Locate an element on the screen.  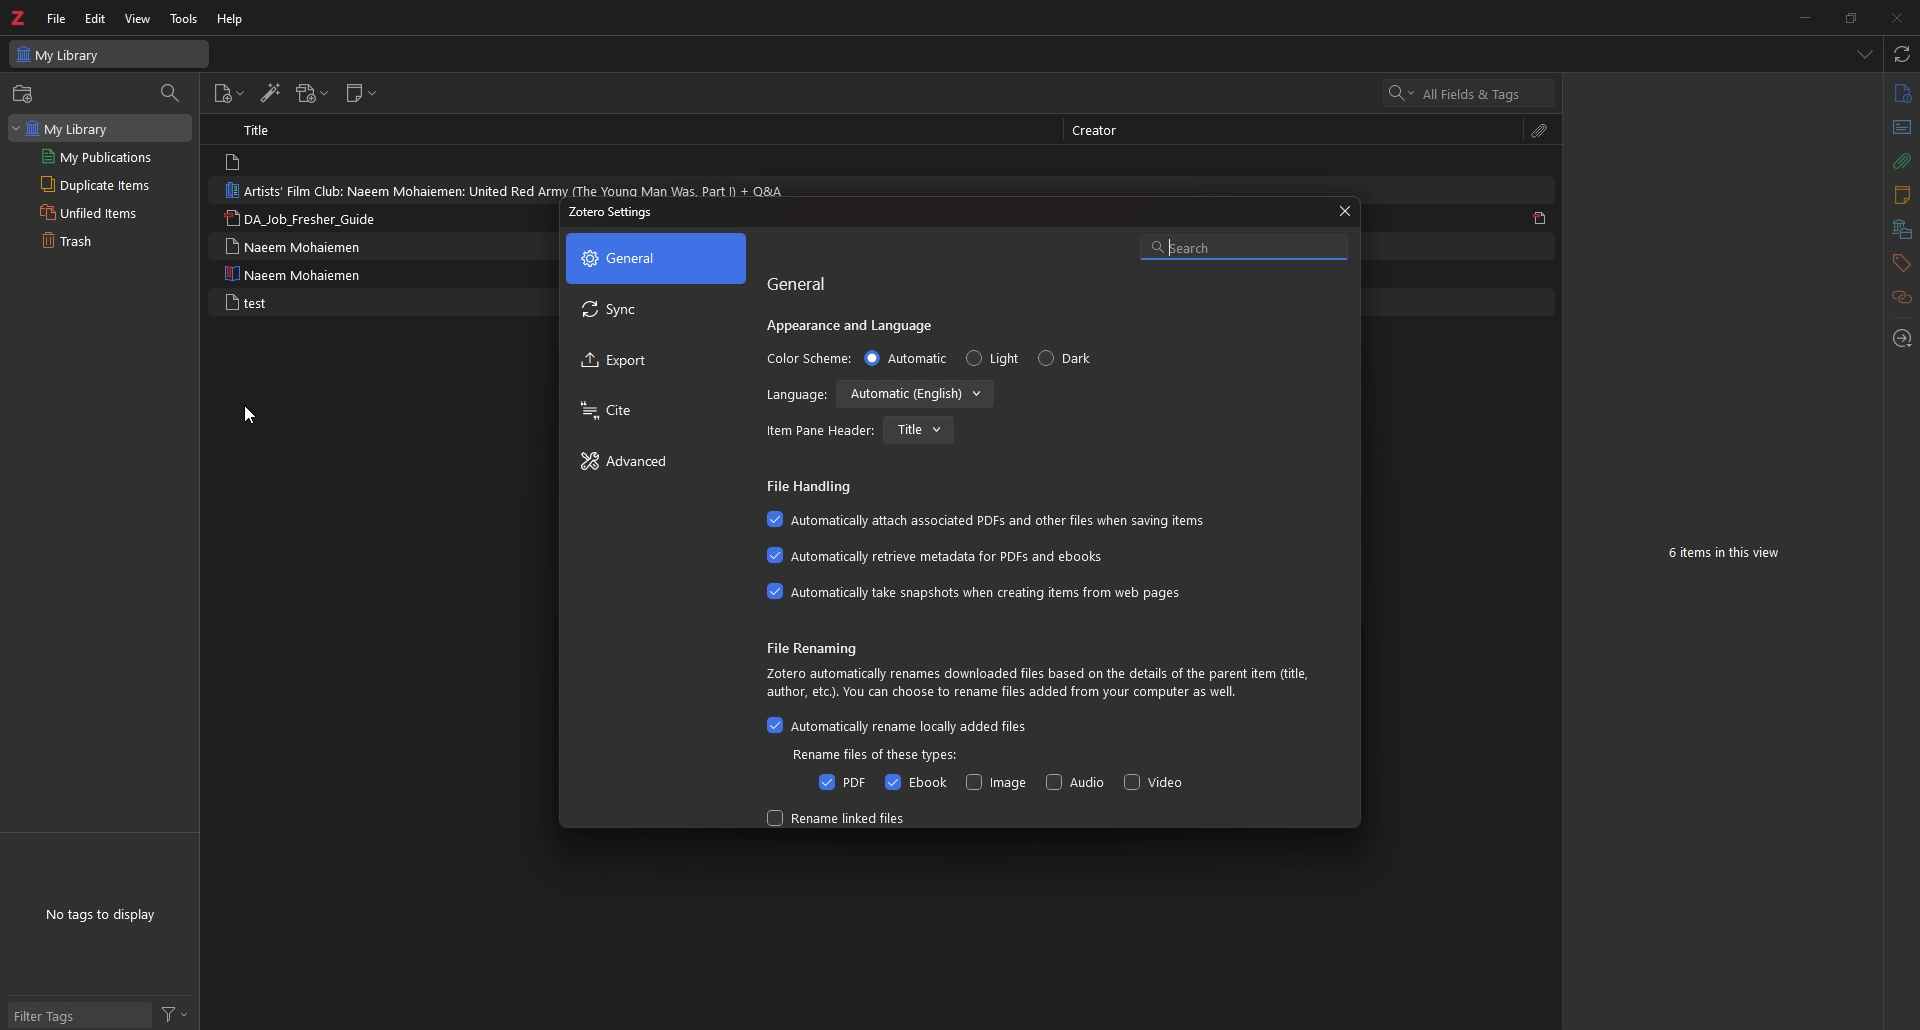
item pane header: is located at coordinates (820, 431).